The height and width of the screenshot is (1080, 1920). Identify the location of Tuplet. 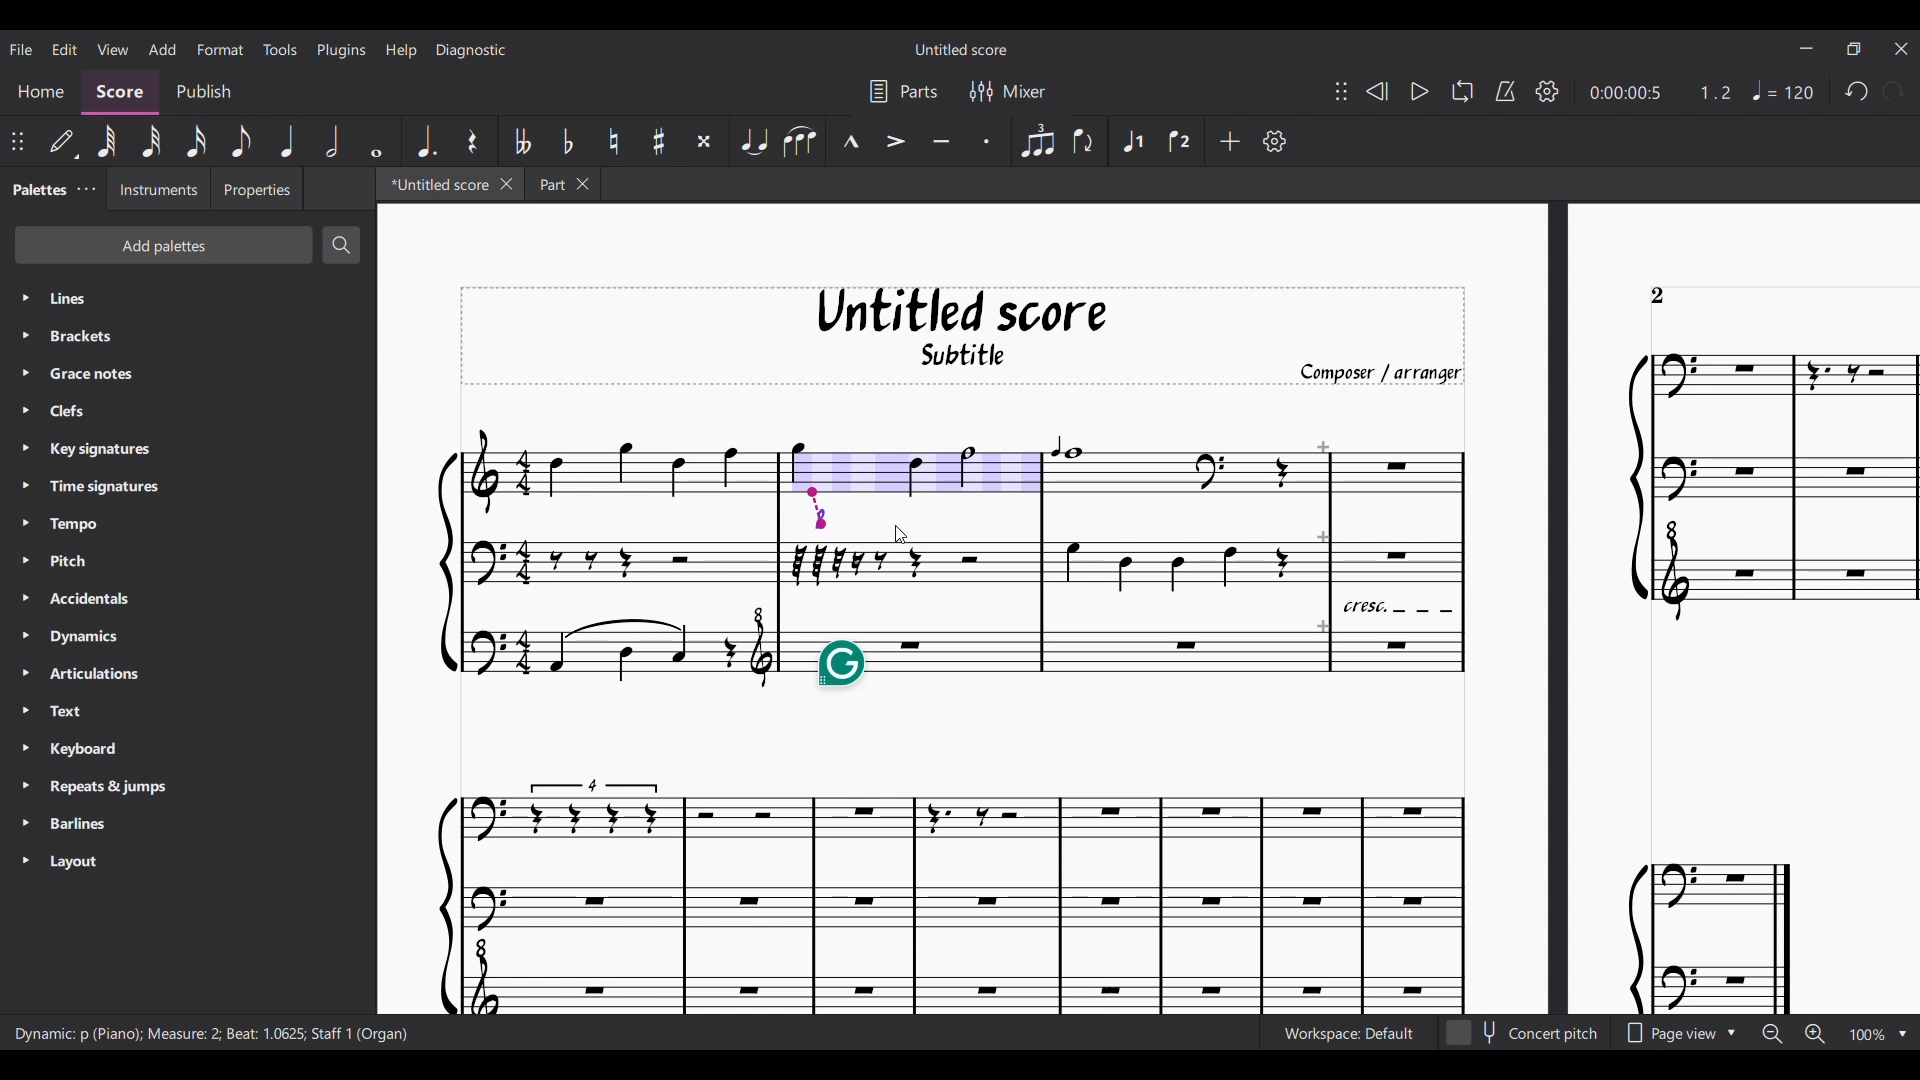
(1037, 141).